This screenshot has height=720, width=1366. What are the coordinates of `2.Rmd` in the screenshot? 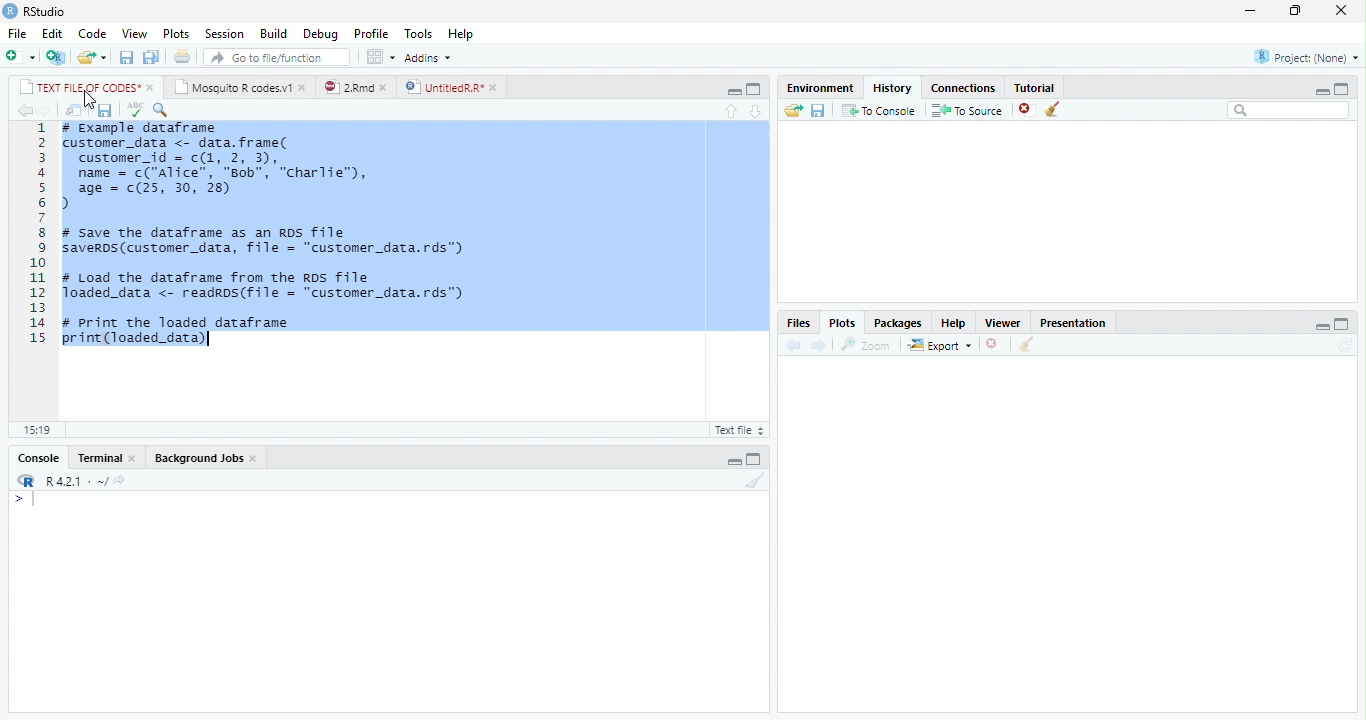 It's located at (347, 87).